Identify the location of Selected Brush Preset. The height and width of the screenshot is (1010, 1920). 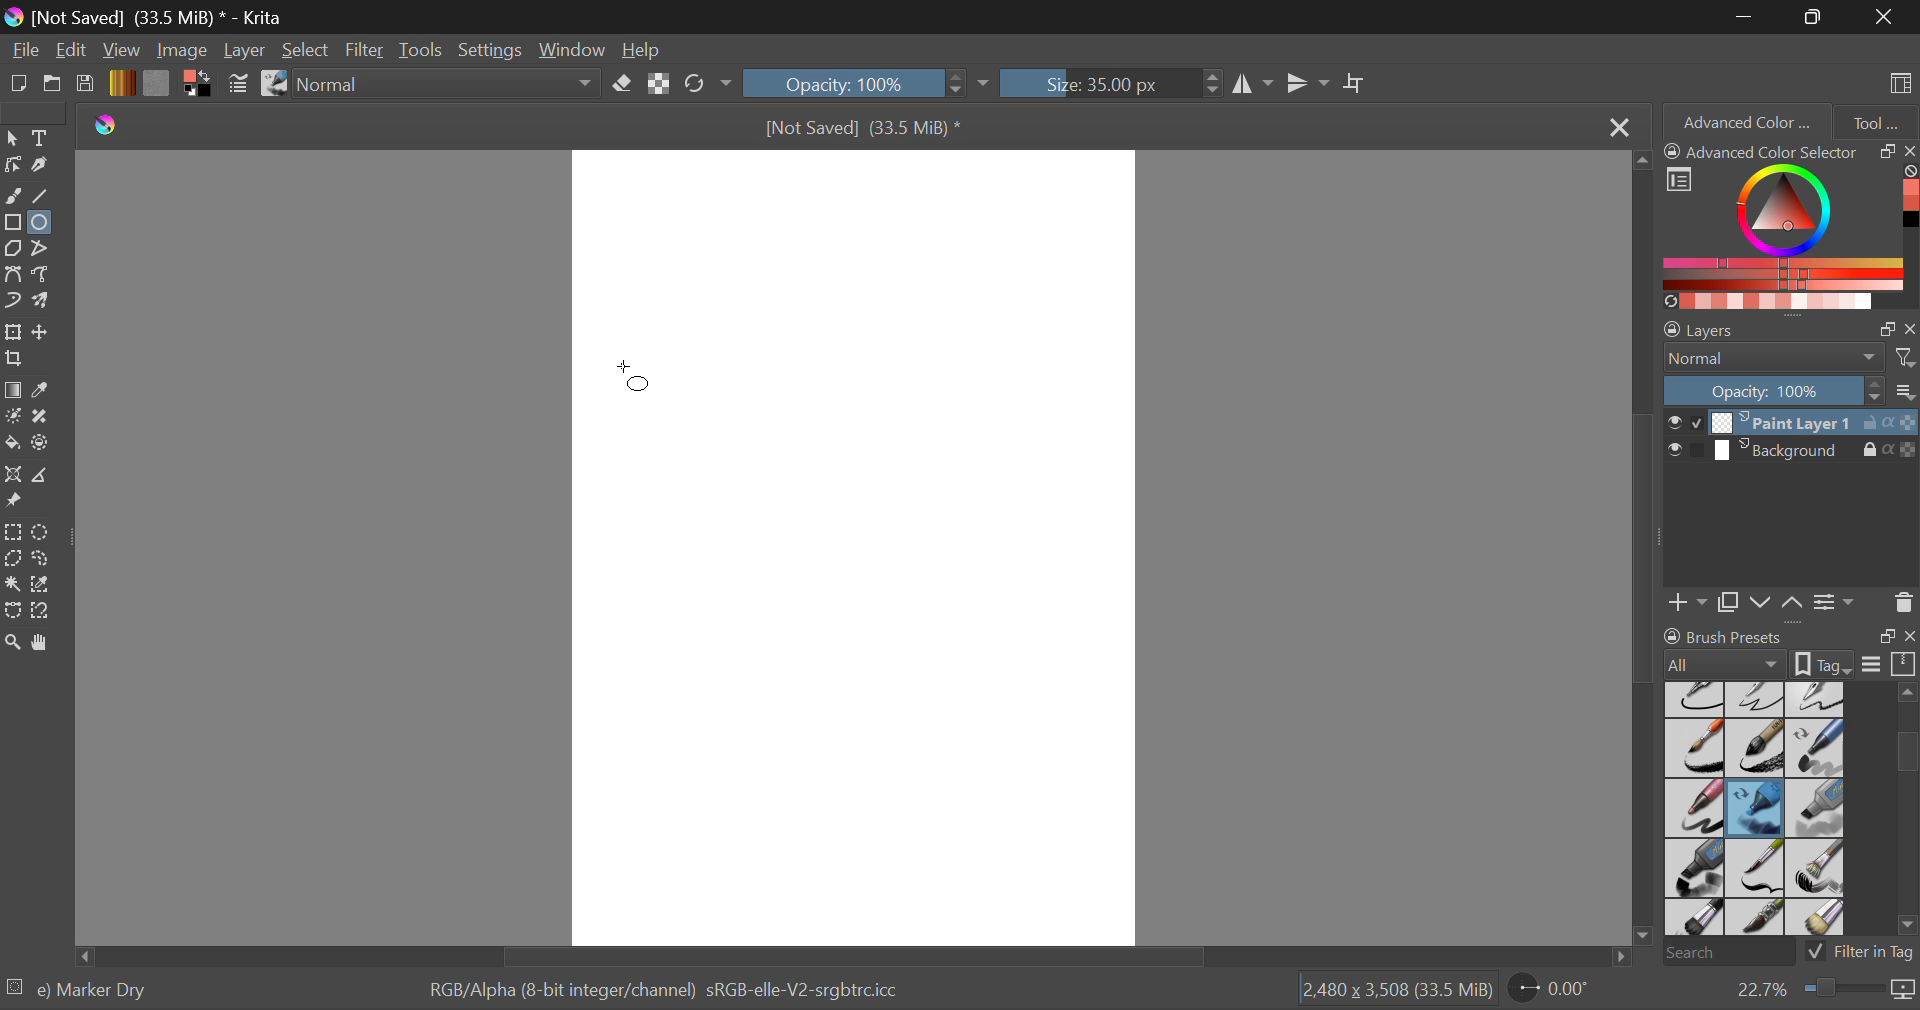
(82, 987).